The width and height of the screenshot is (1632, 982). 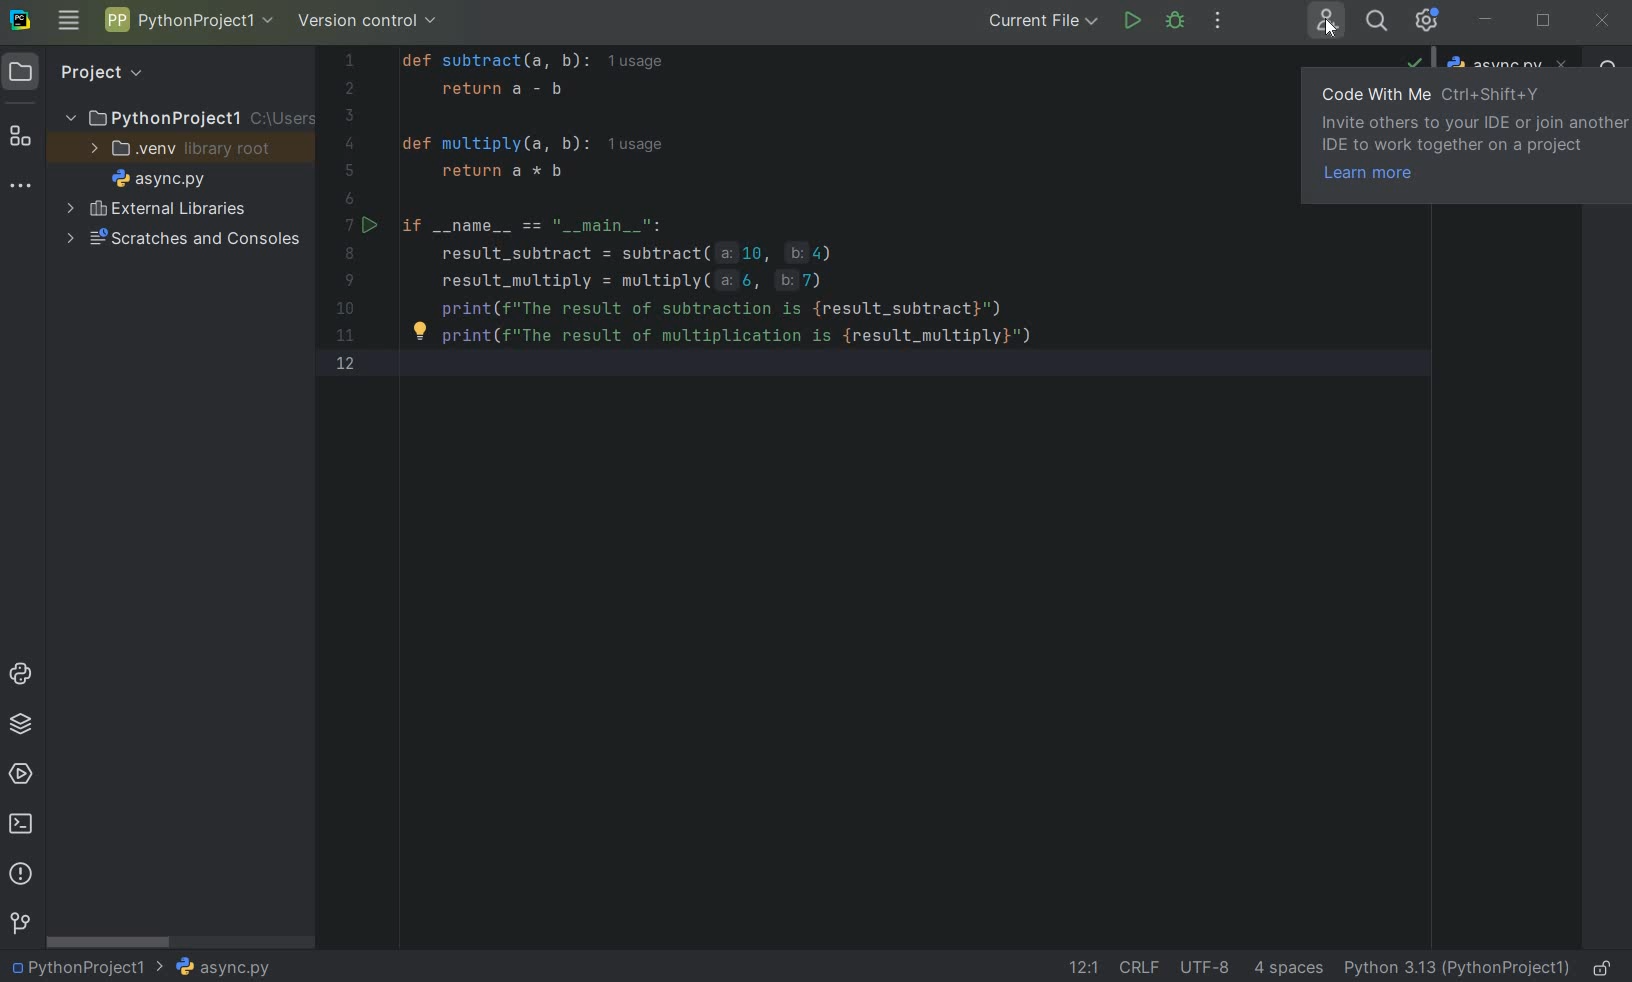 What do you see at coordinates (23, 678) in the screenshot?
I see `PYTHON CONSOLE` at bounding box center [23, 678].